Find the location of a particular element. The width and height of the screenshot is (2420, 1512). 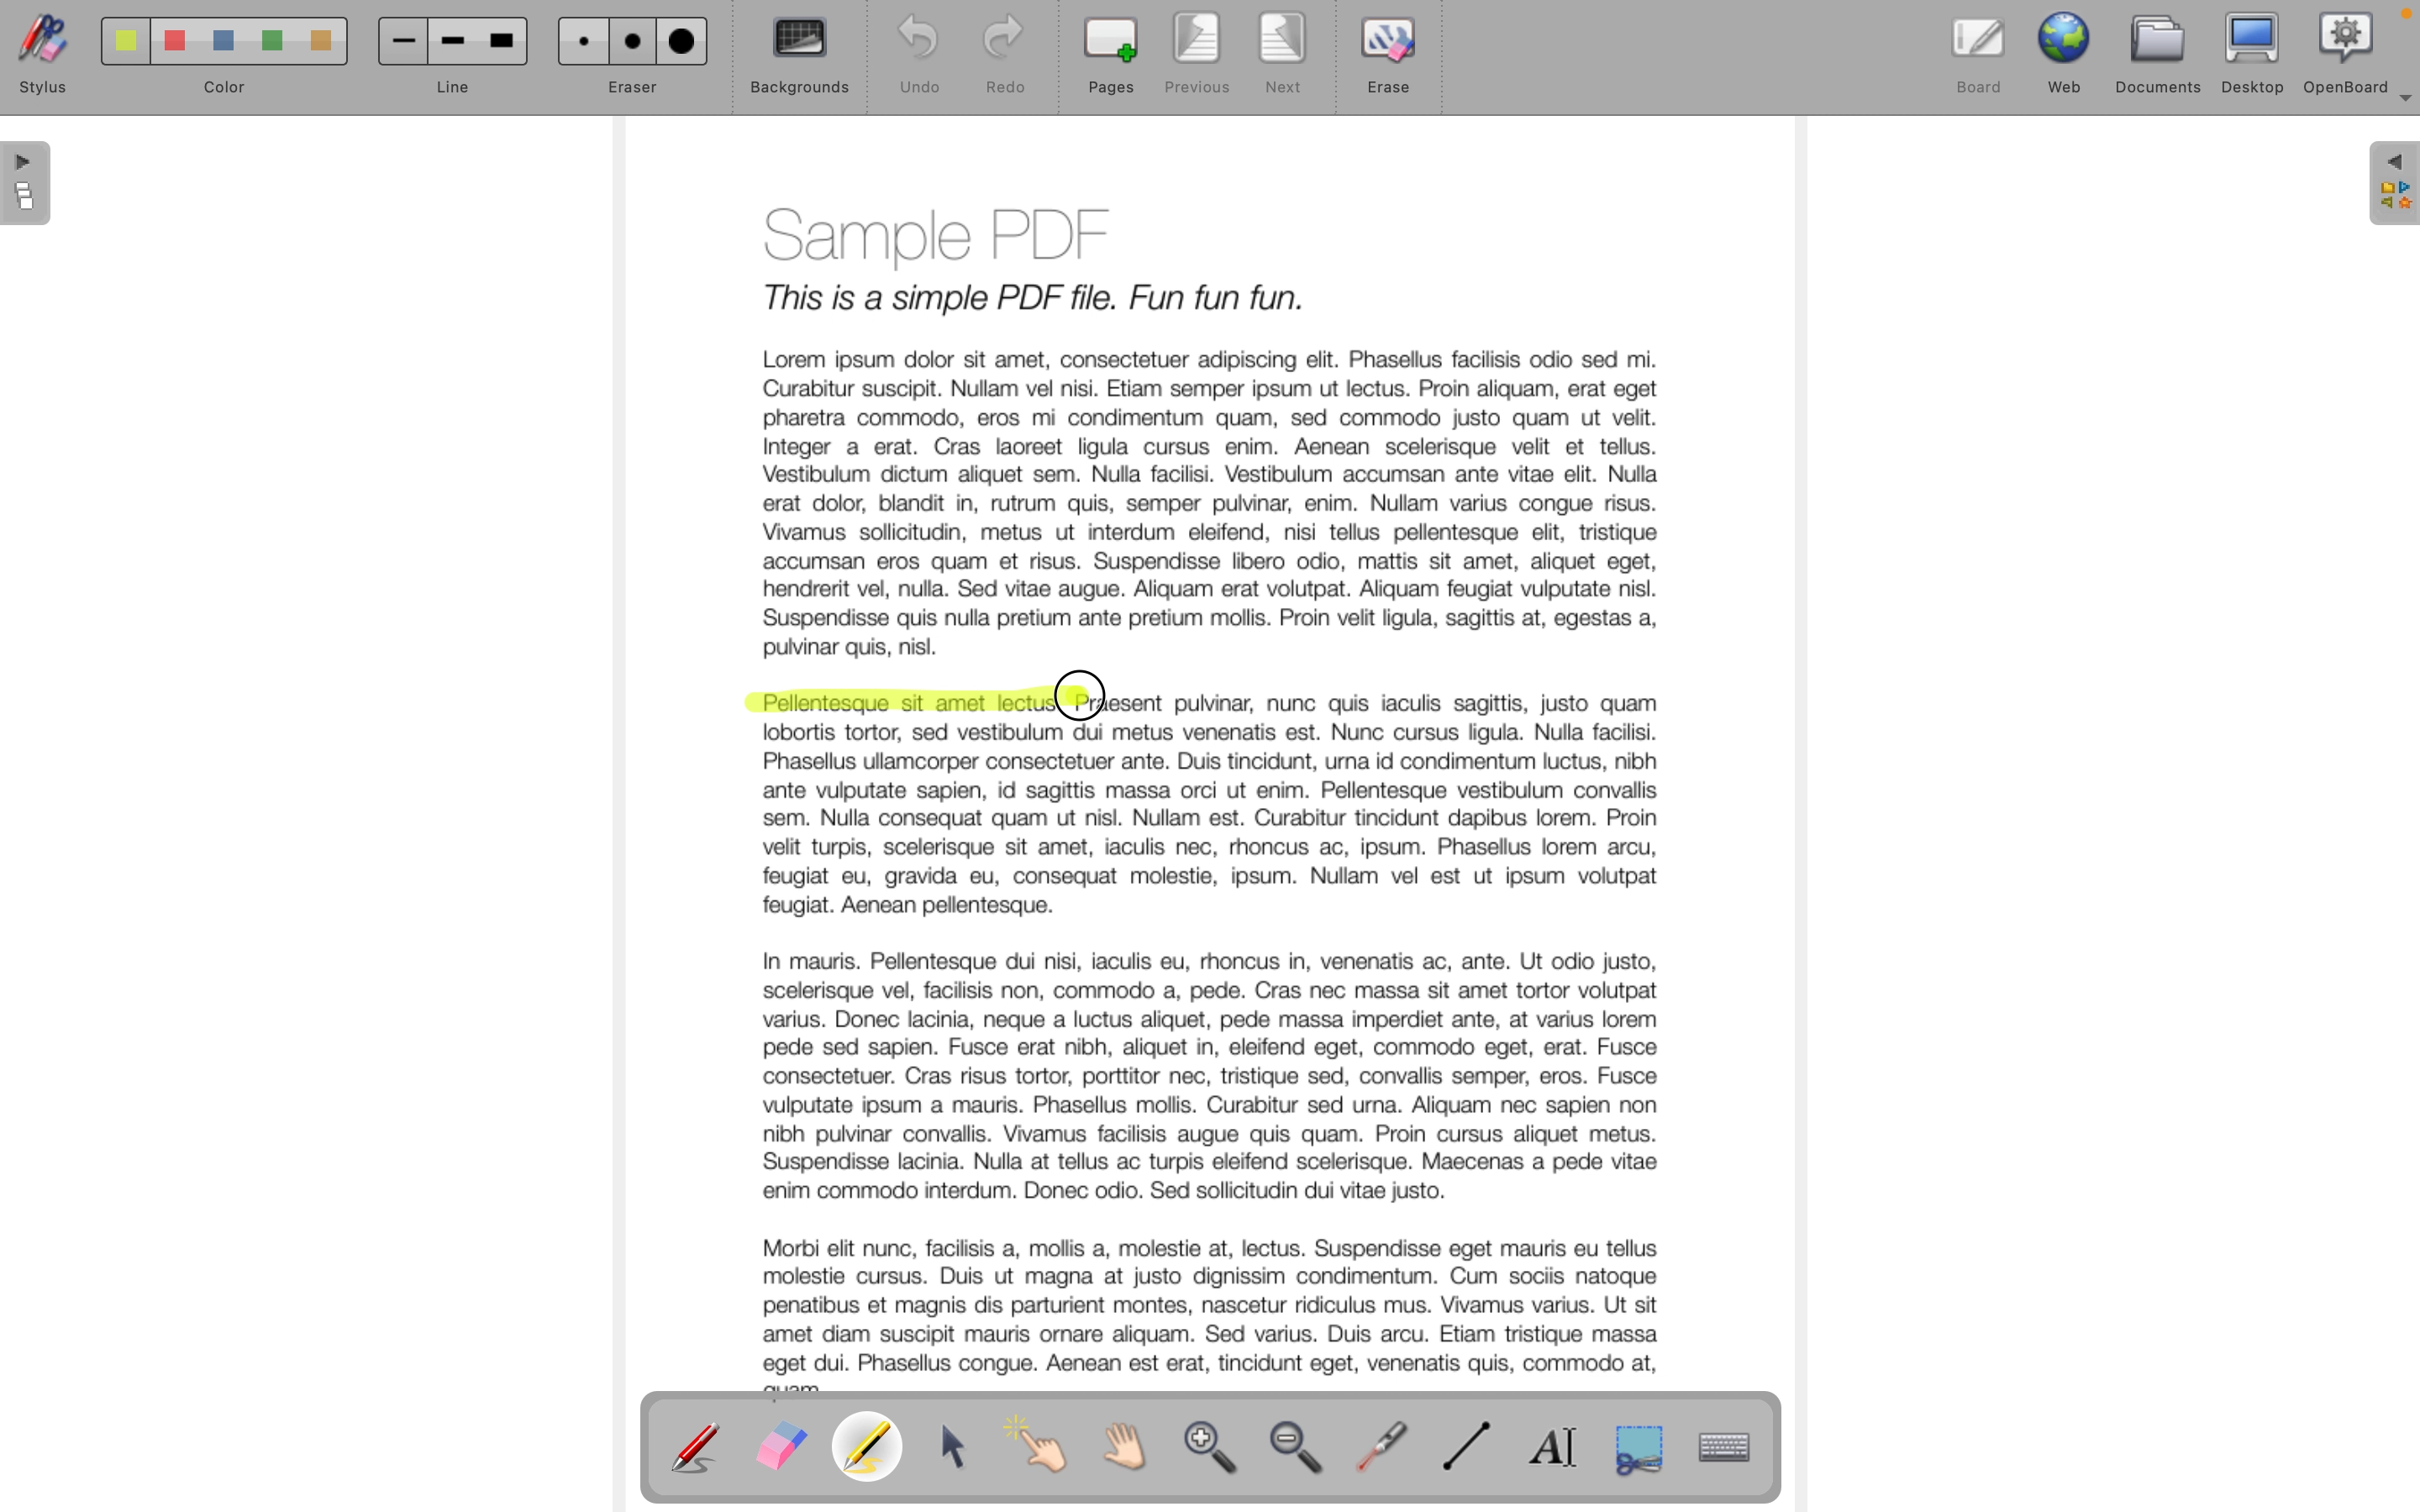

pdf text is located at coordinates (1219, 1057).